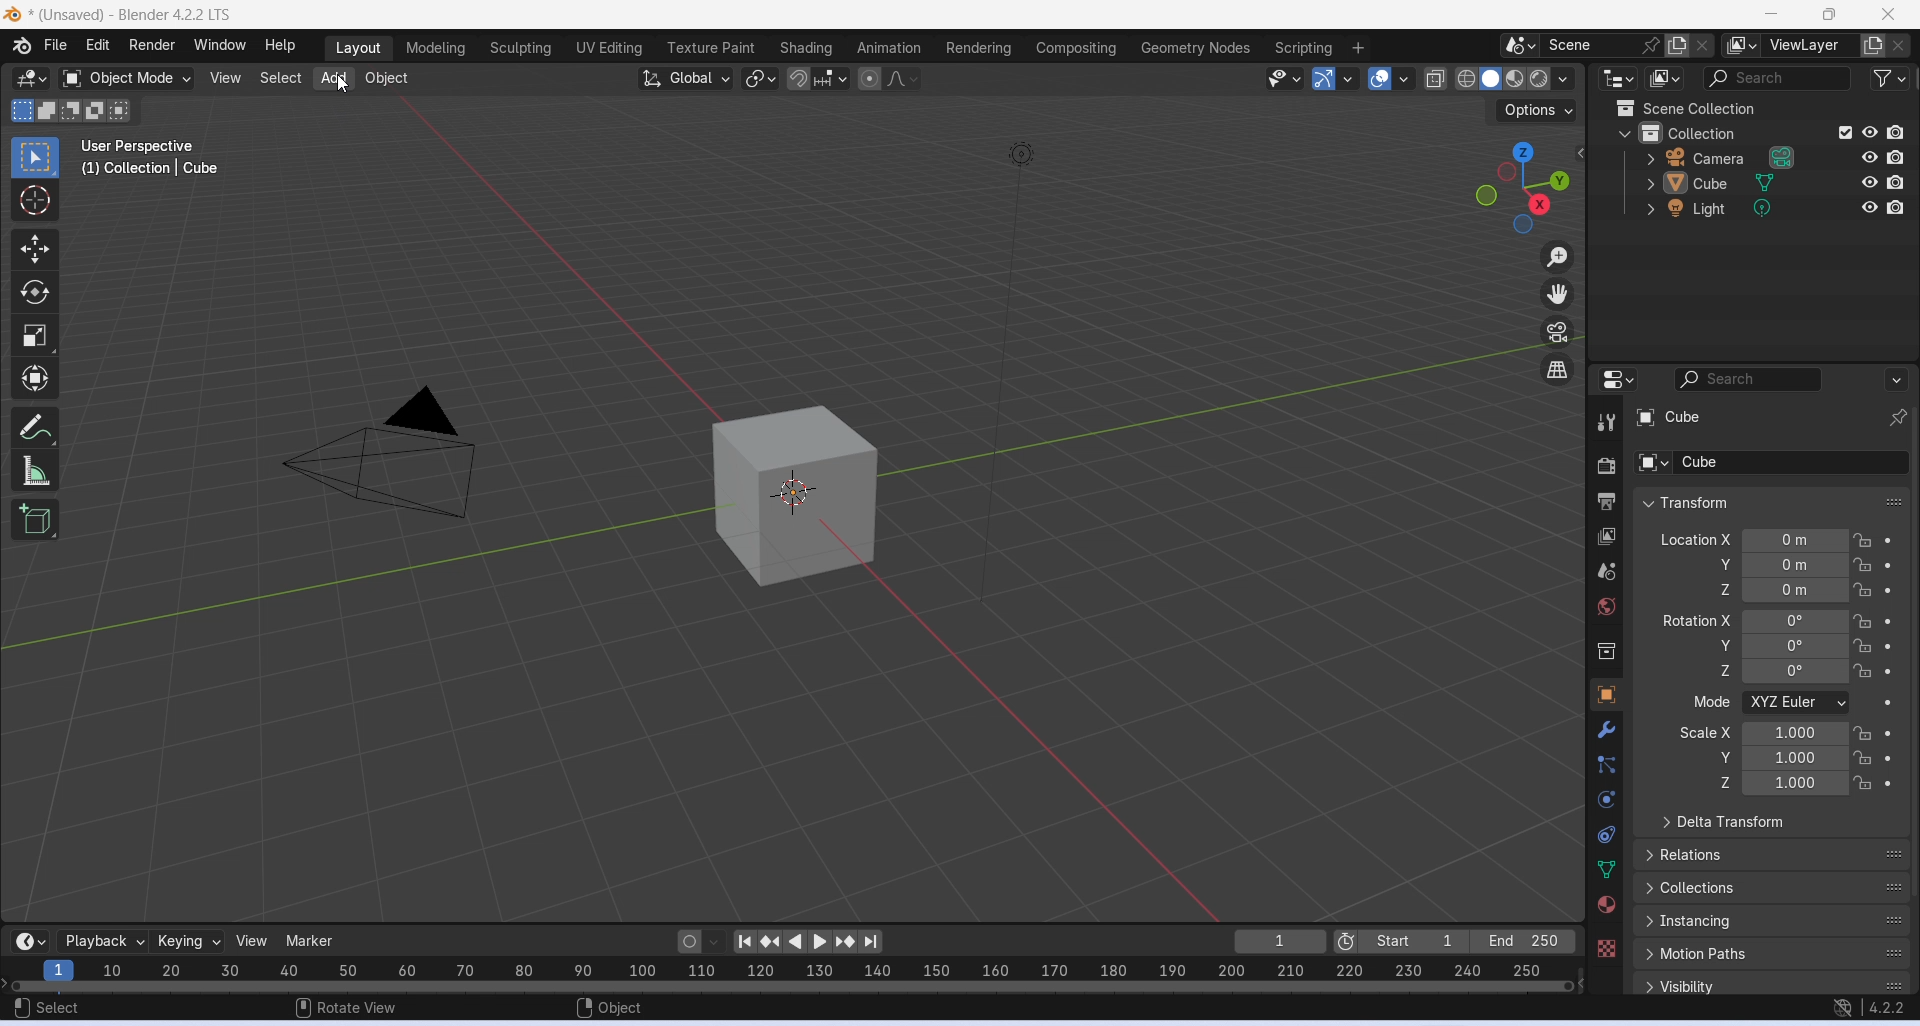 The image size is (1920, 1026). Describe the element at coordinates (1887, 704) in the screenshot. I see `animate property` at that location.